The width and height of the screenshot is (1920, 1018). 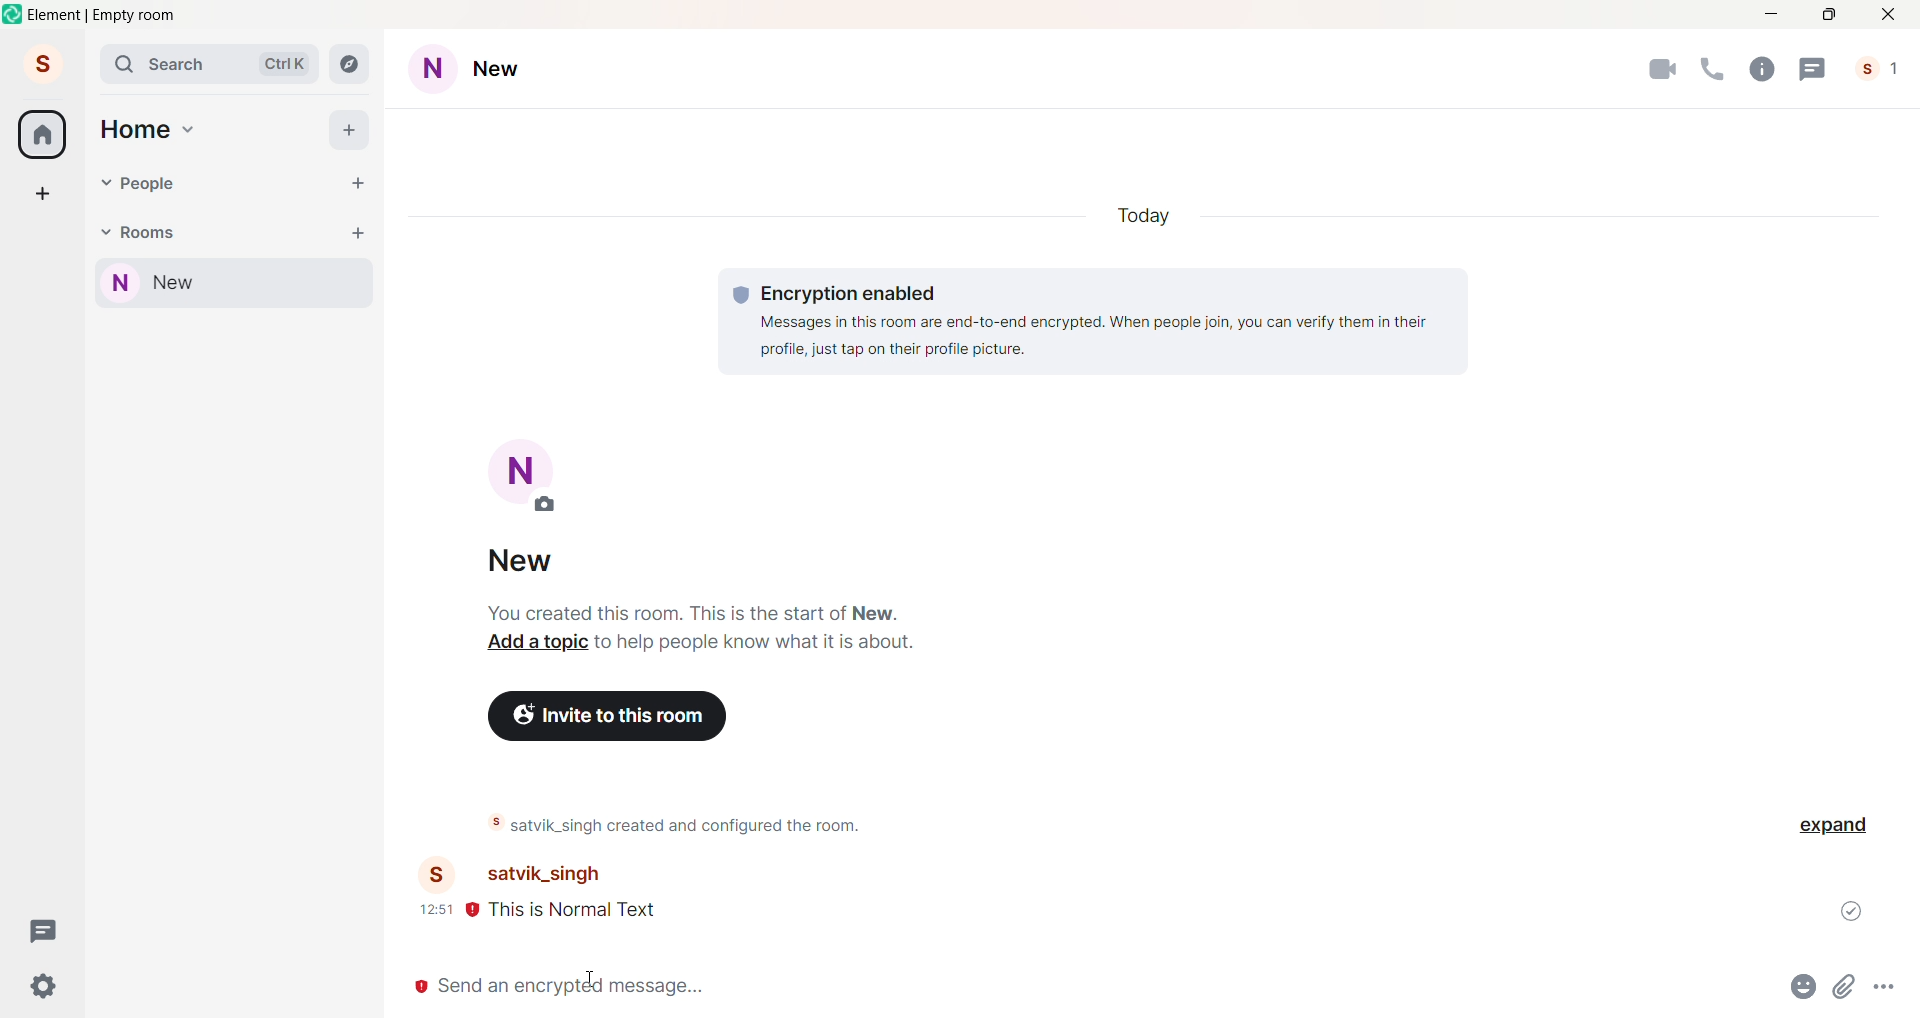 I want to click on Create a Space, so click(x=43, y=193).